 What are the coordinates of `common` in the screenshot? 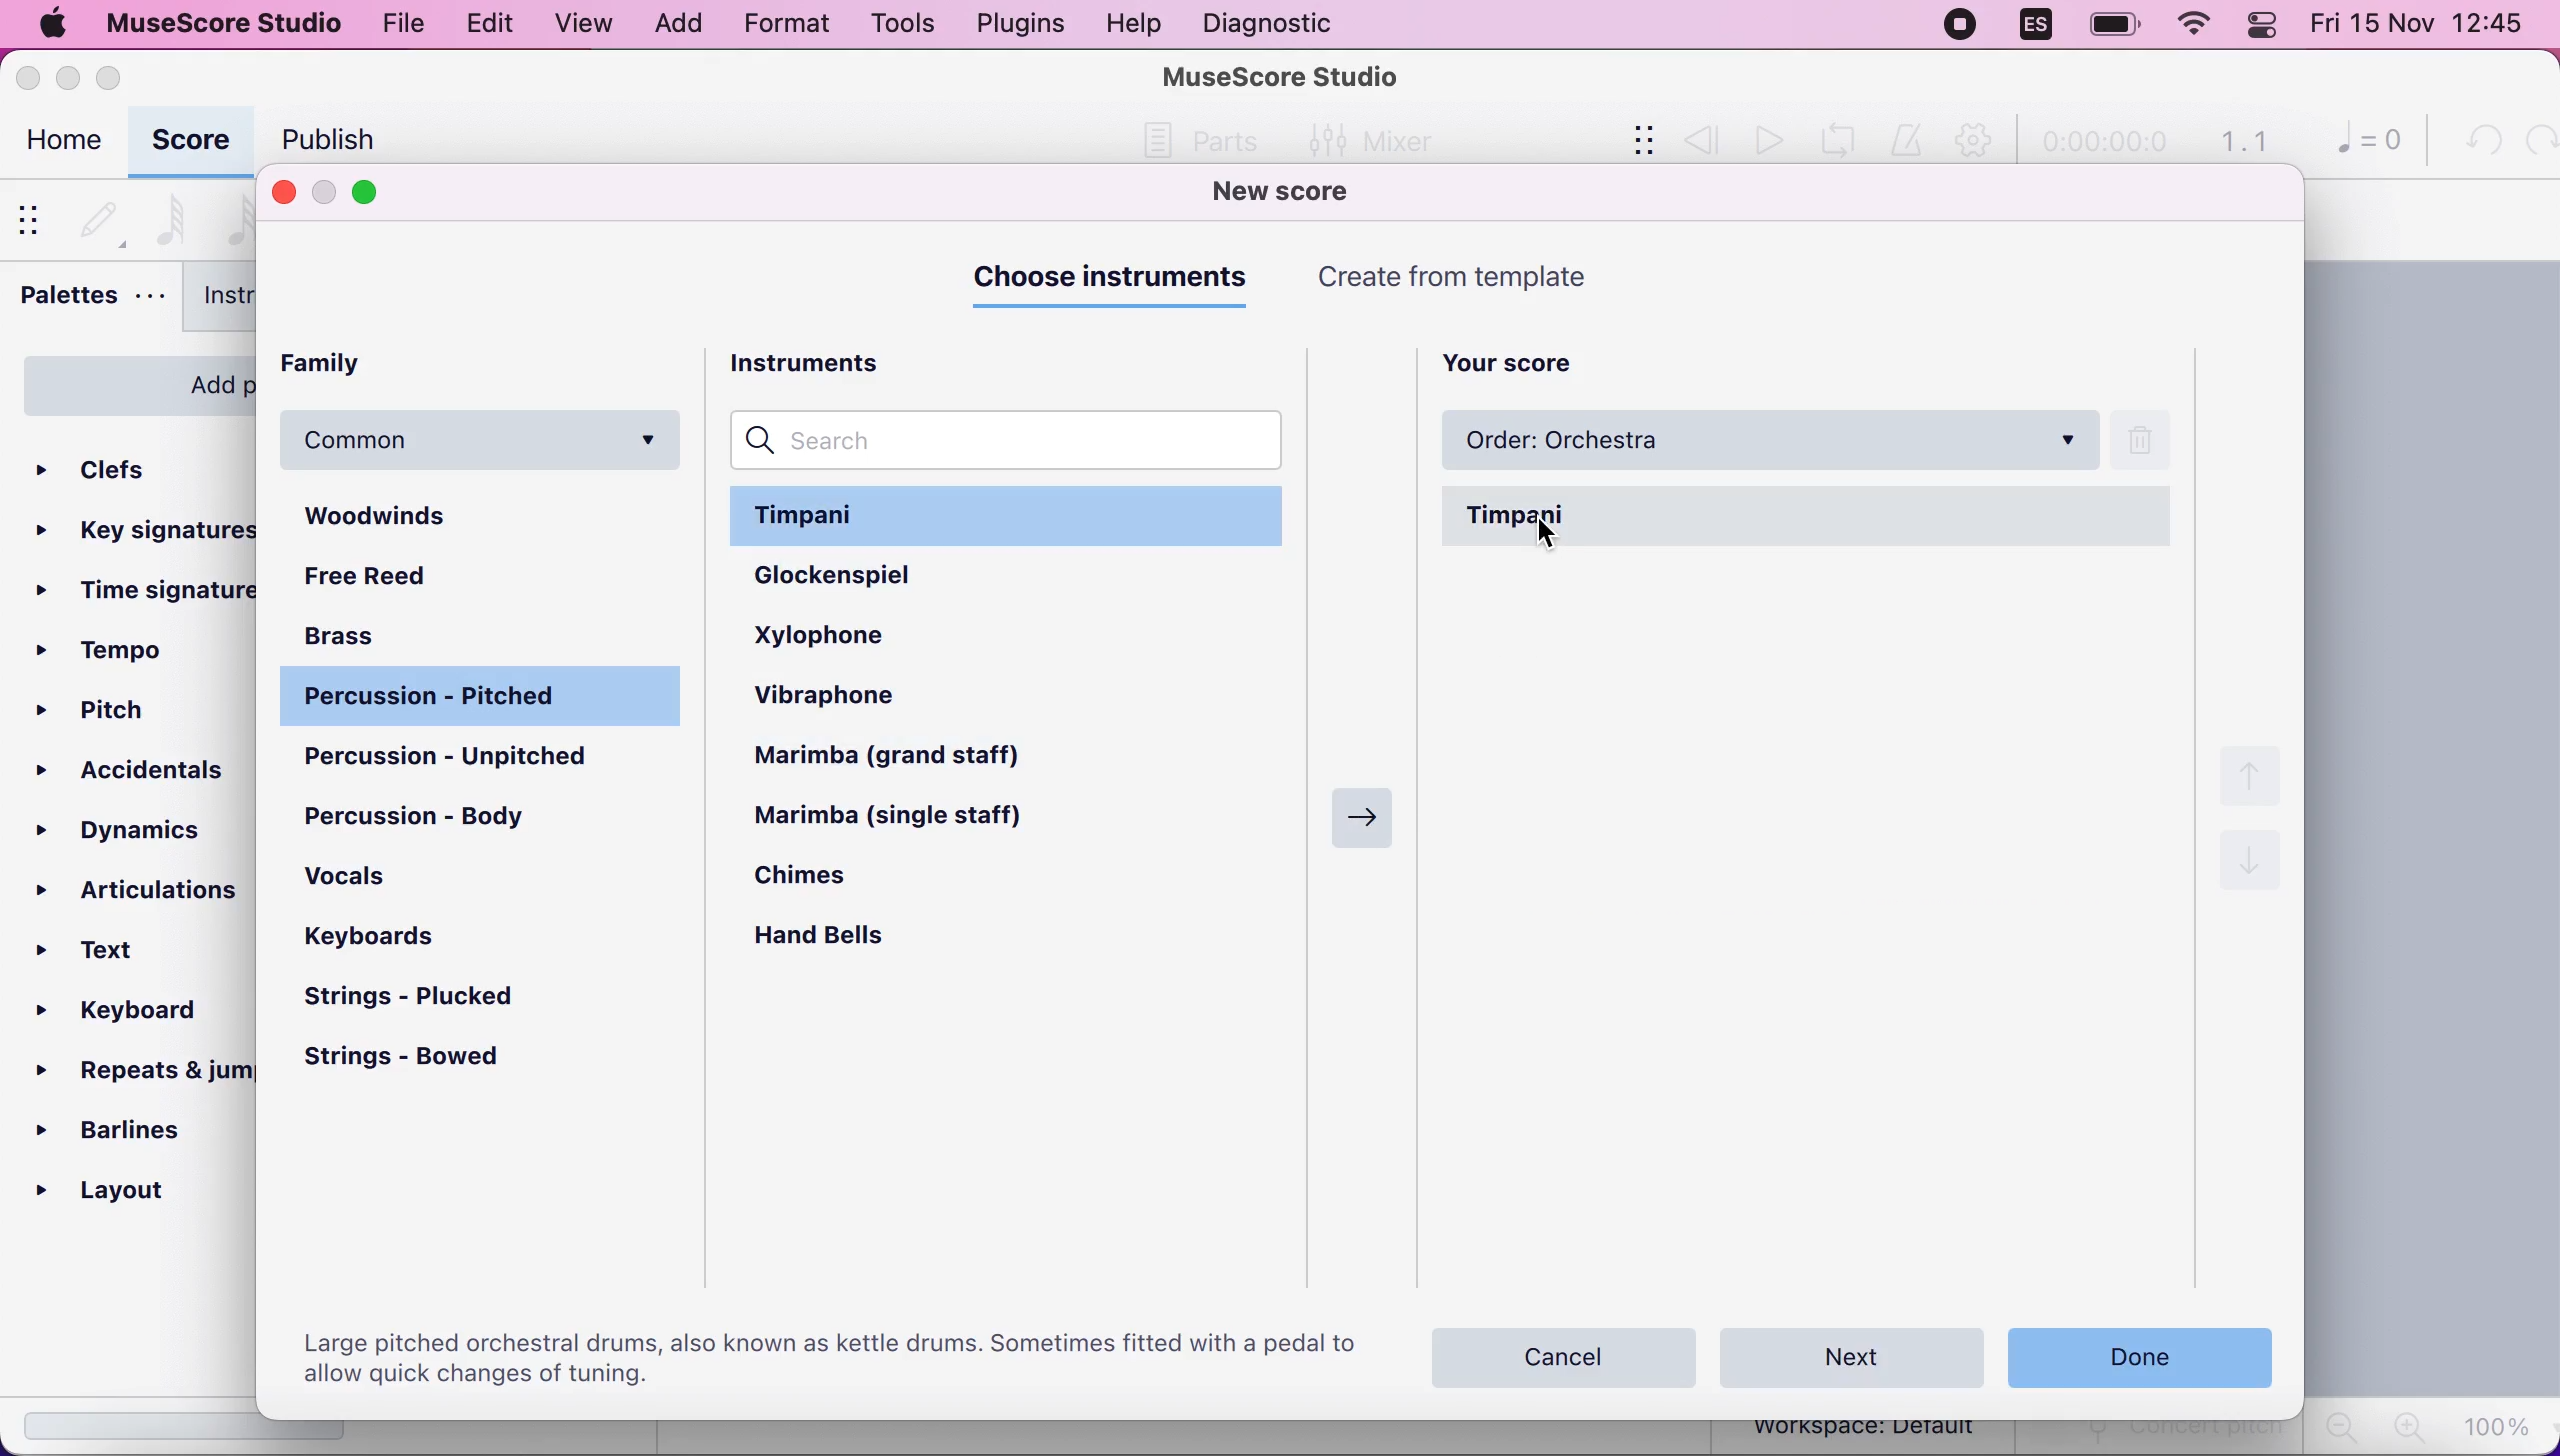 It's located at (485, 440).